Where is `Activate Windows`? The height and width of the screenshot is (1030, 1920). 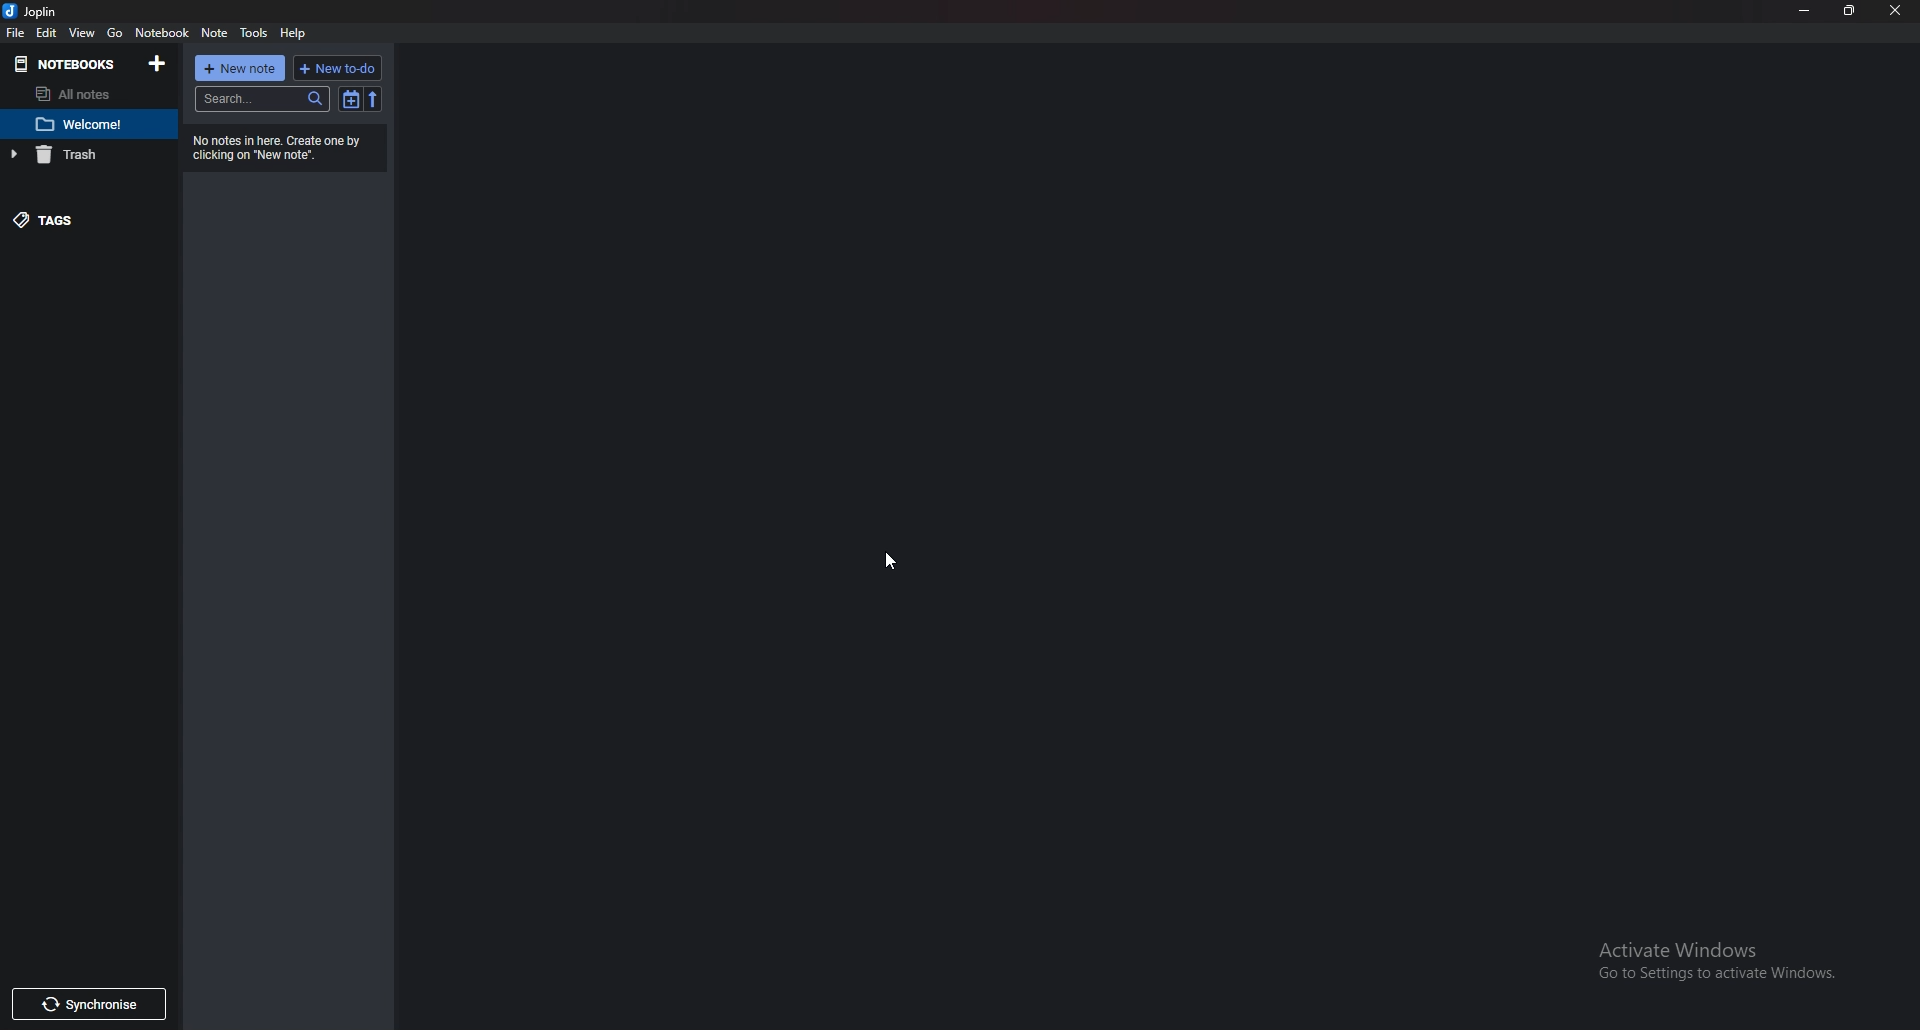 Activate Windows is located at coordinates (1683, 947).